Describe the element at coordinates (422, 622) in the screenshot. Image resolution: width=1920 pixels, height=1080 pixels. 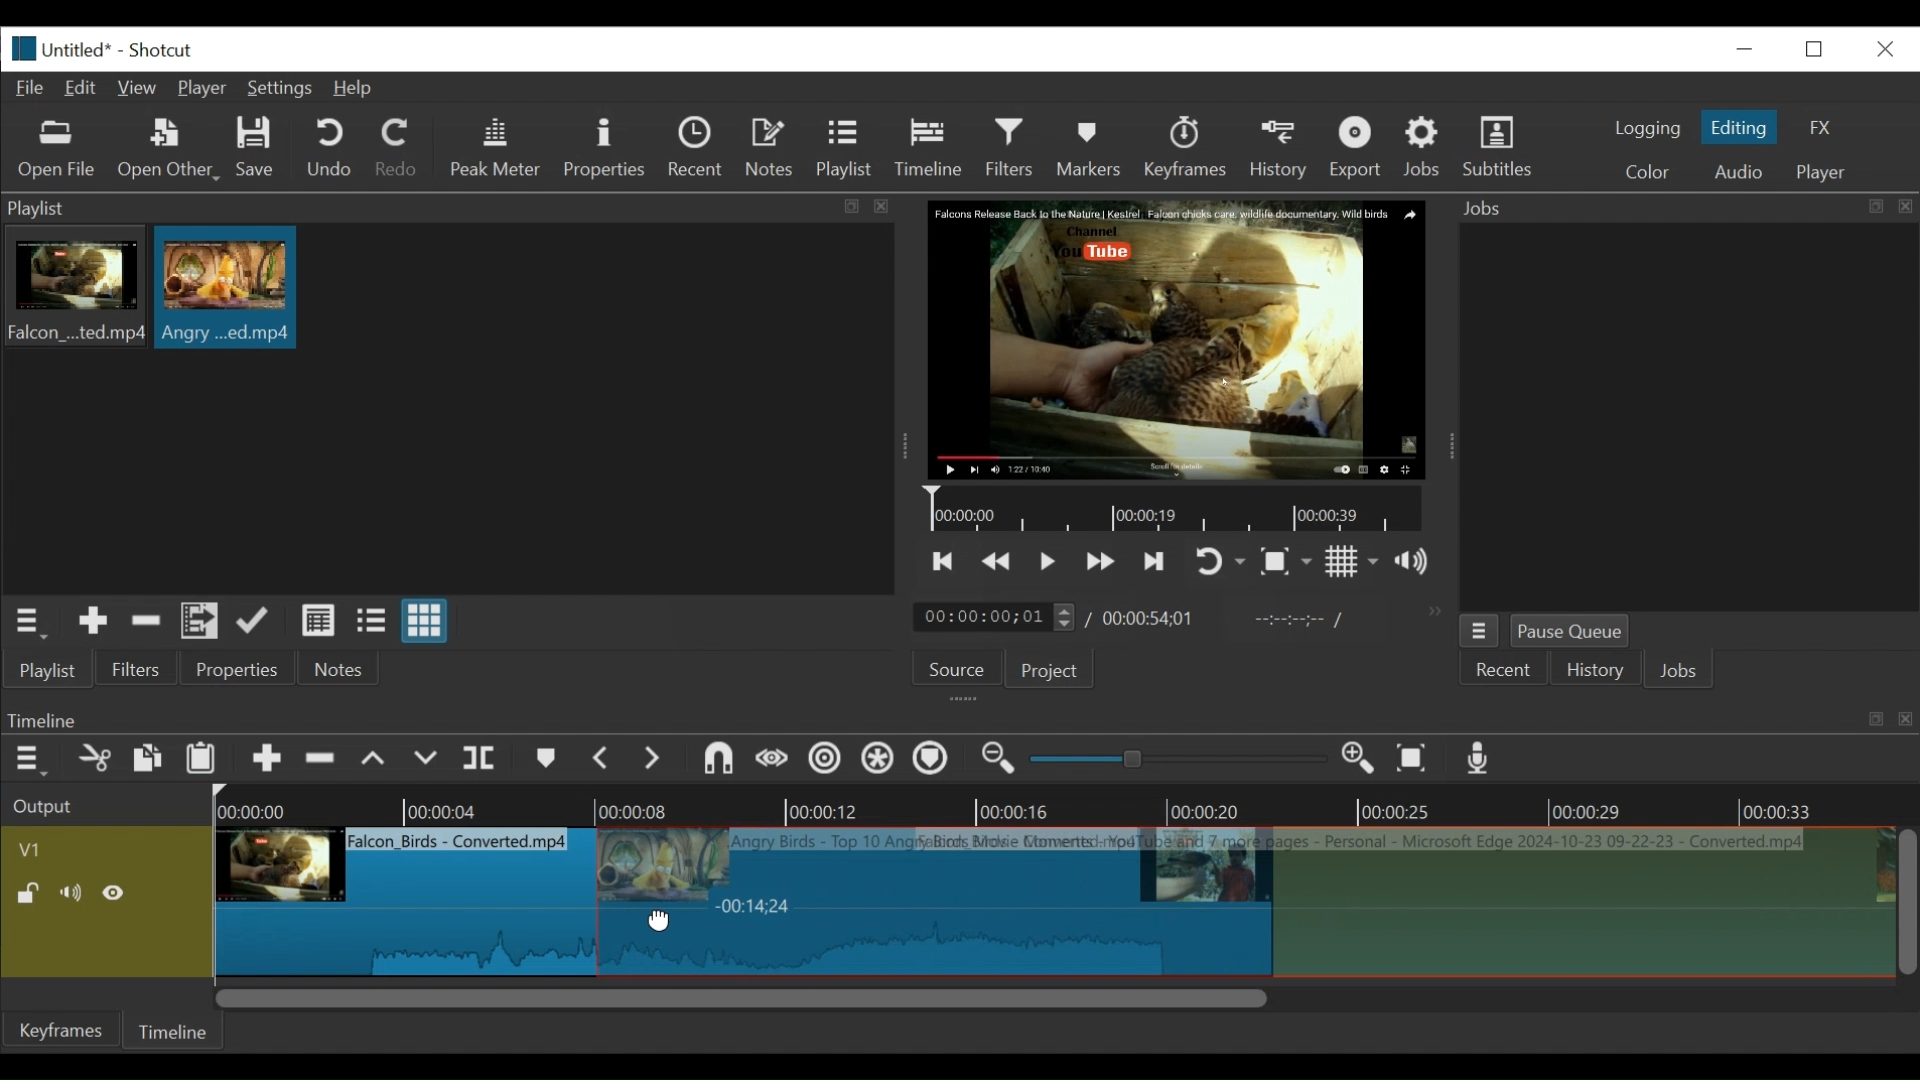
I see `view as icons` at that location.